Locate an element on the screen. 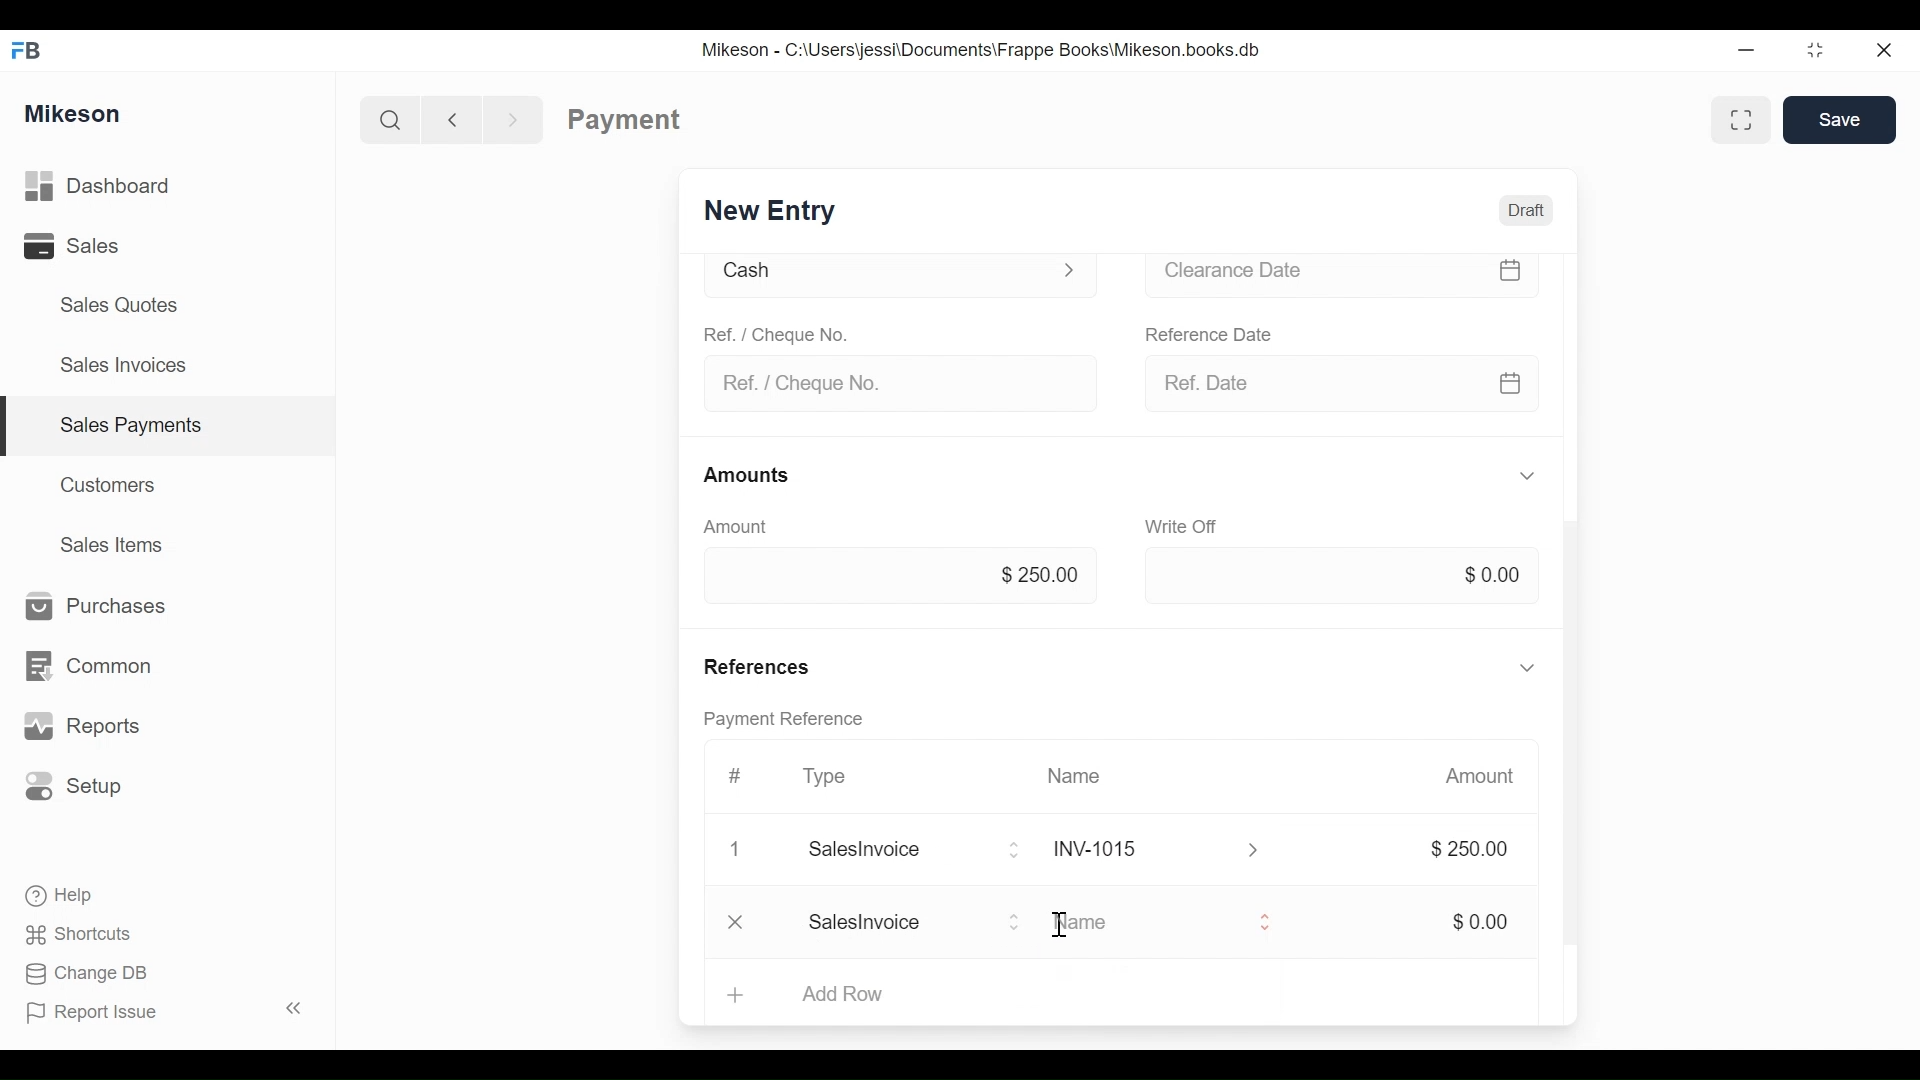 This screenshot has width=1920, height=1080. cursor is located at coordinates (1058, 924).